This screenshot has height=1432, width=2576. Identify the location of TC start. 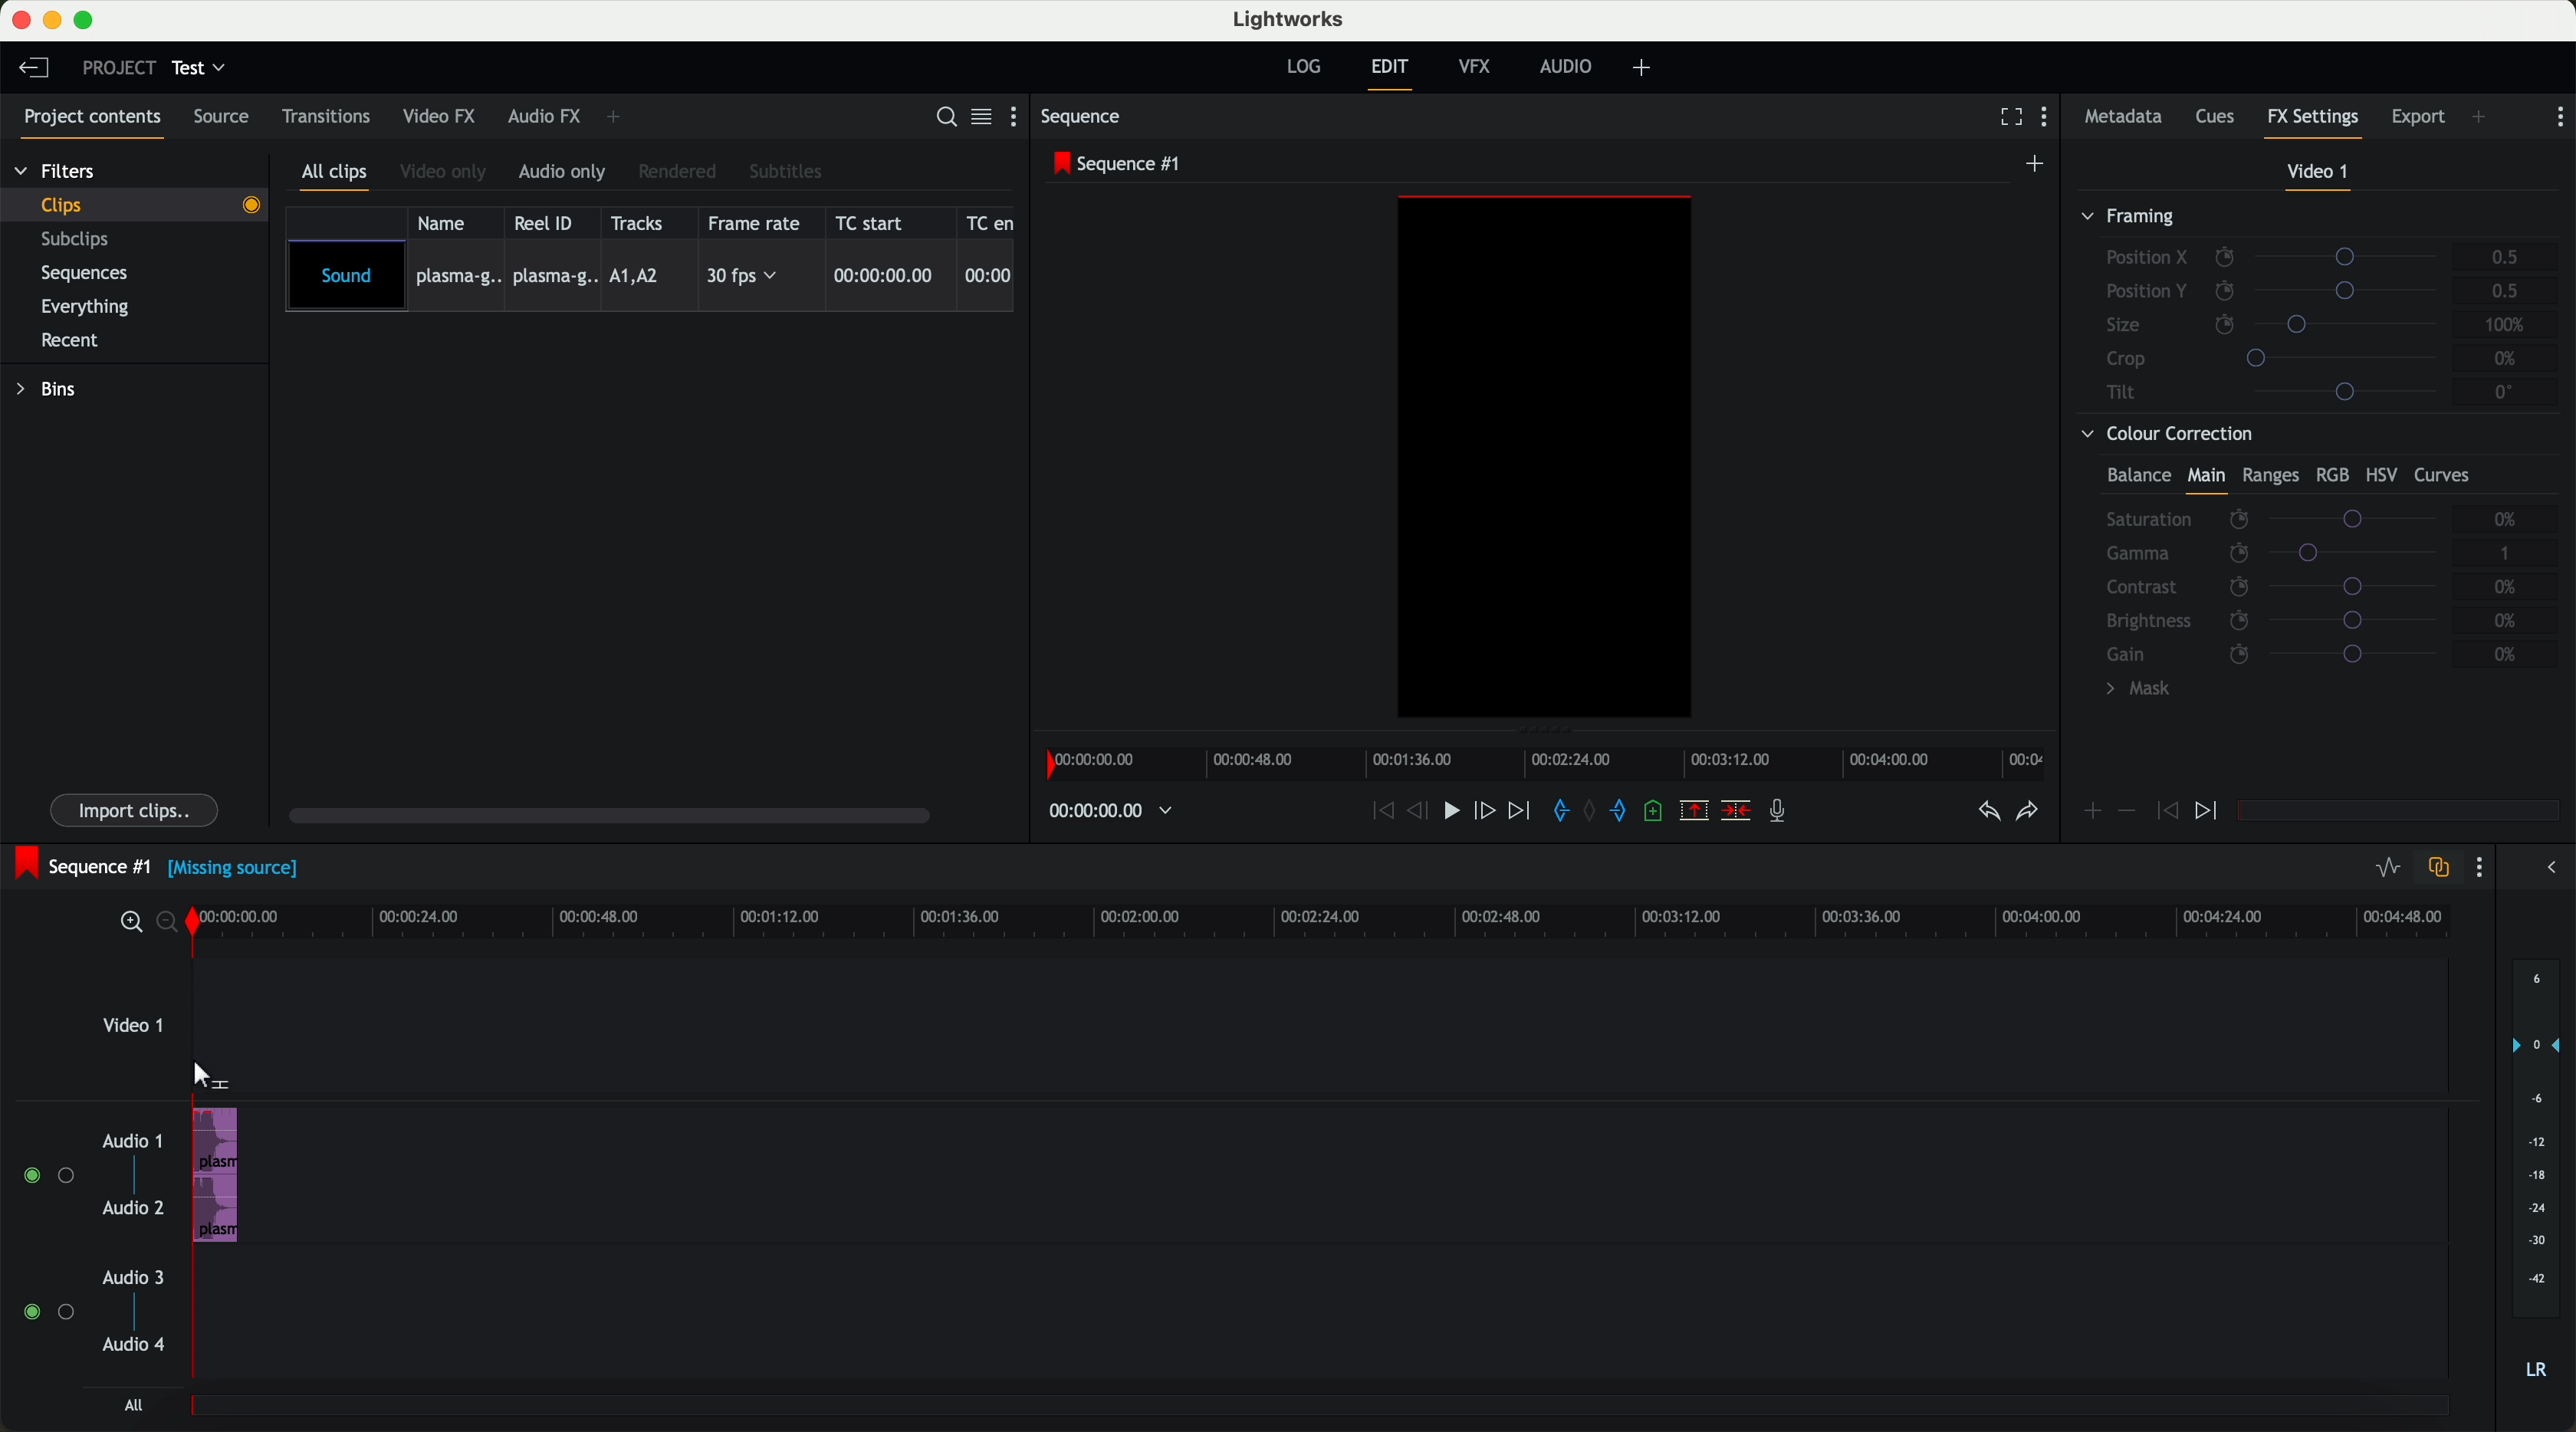
(878, 223).